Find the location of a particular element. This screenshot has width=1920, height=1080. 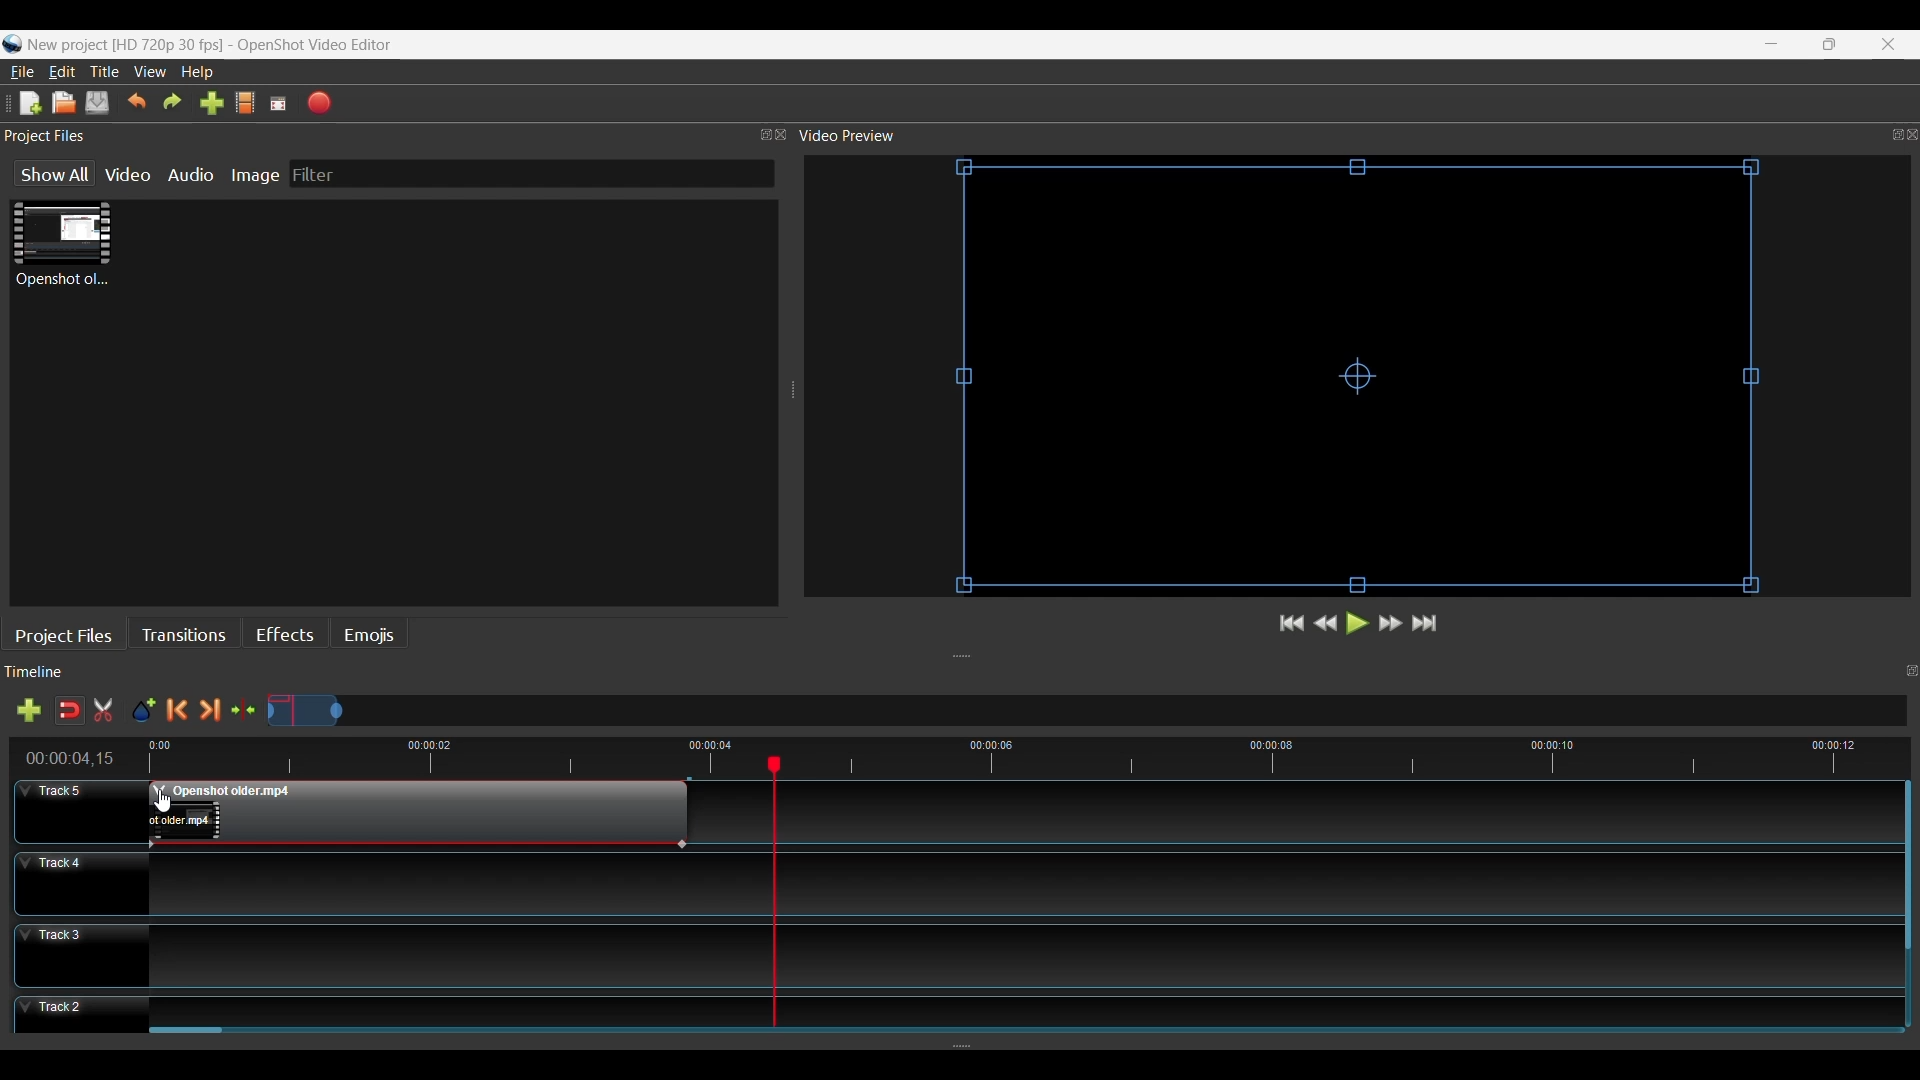

OpenShot Video Editor is located at coordinates (323, 46).